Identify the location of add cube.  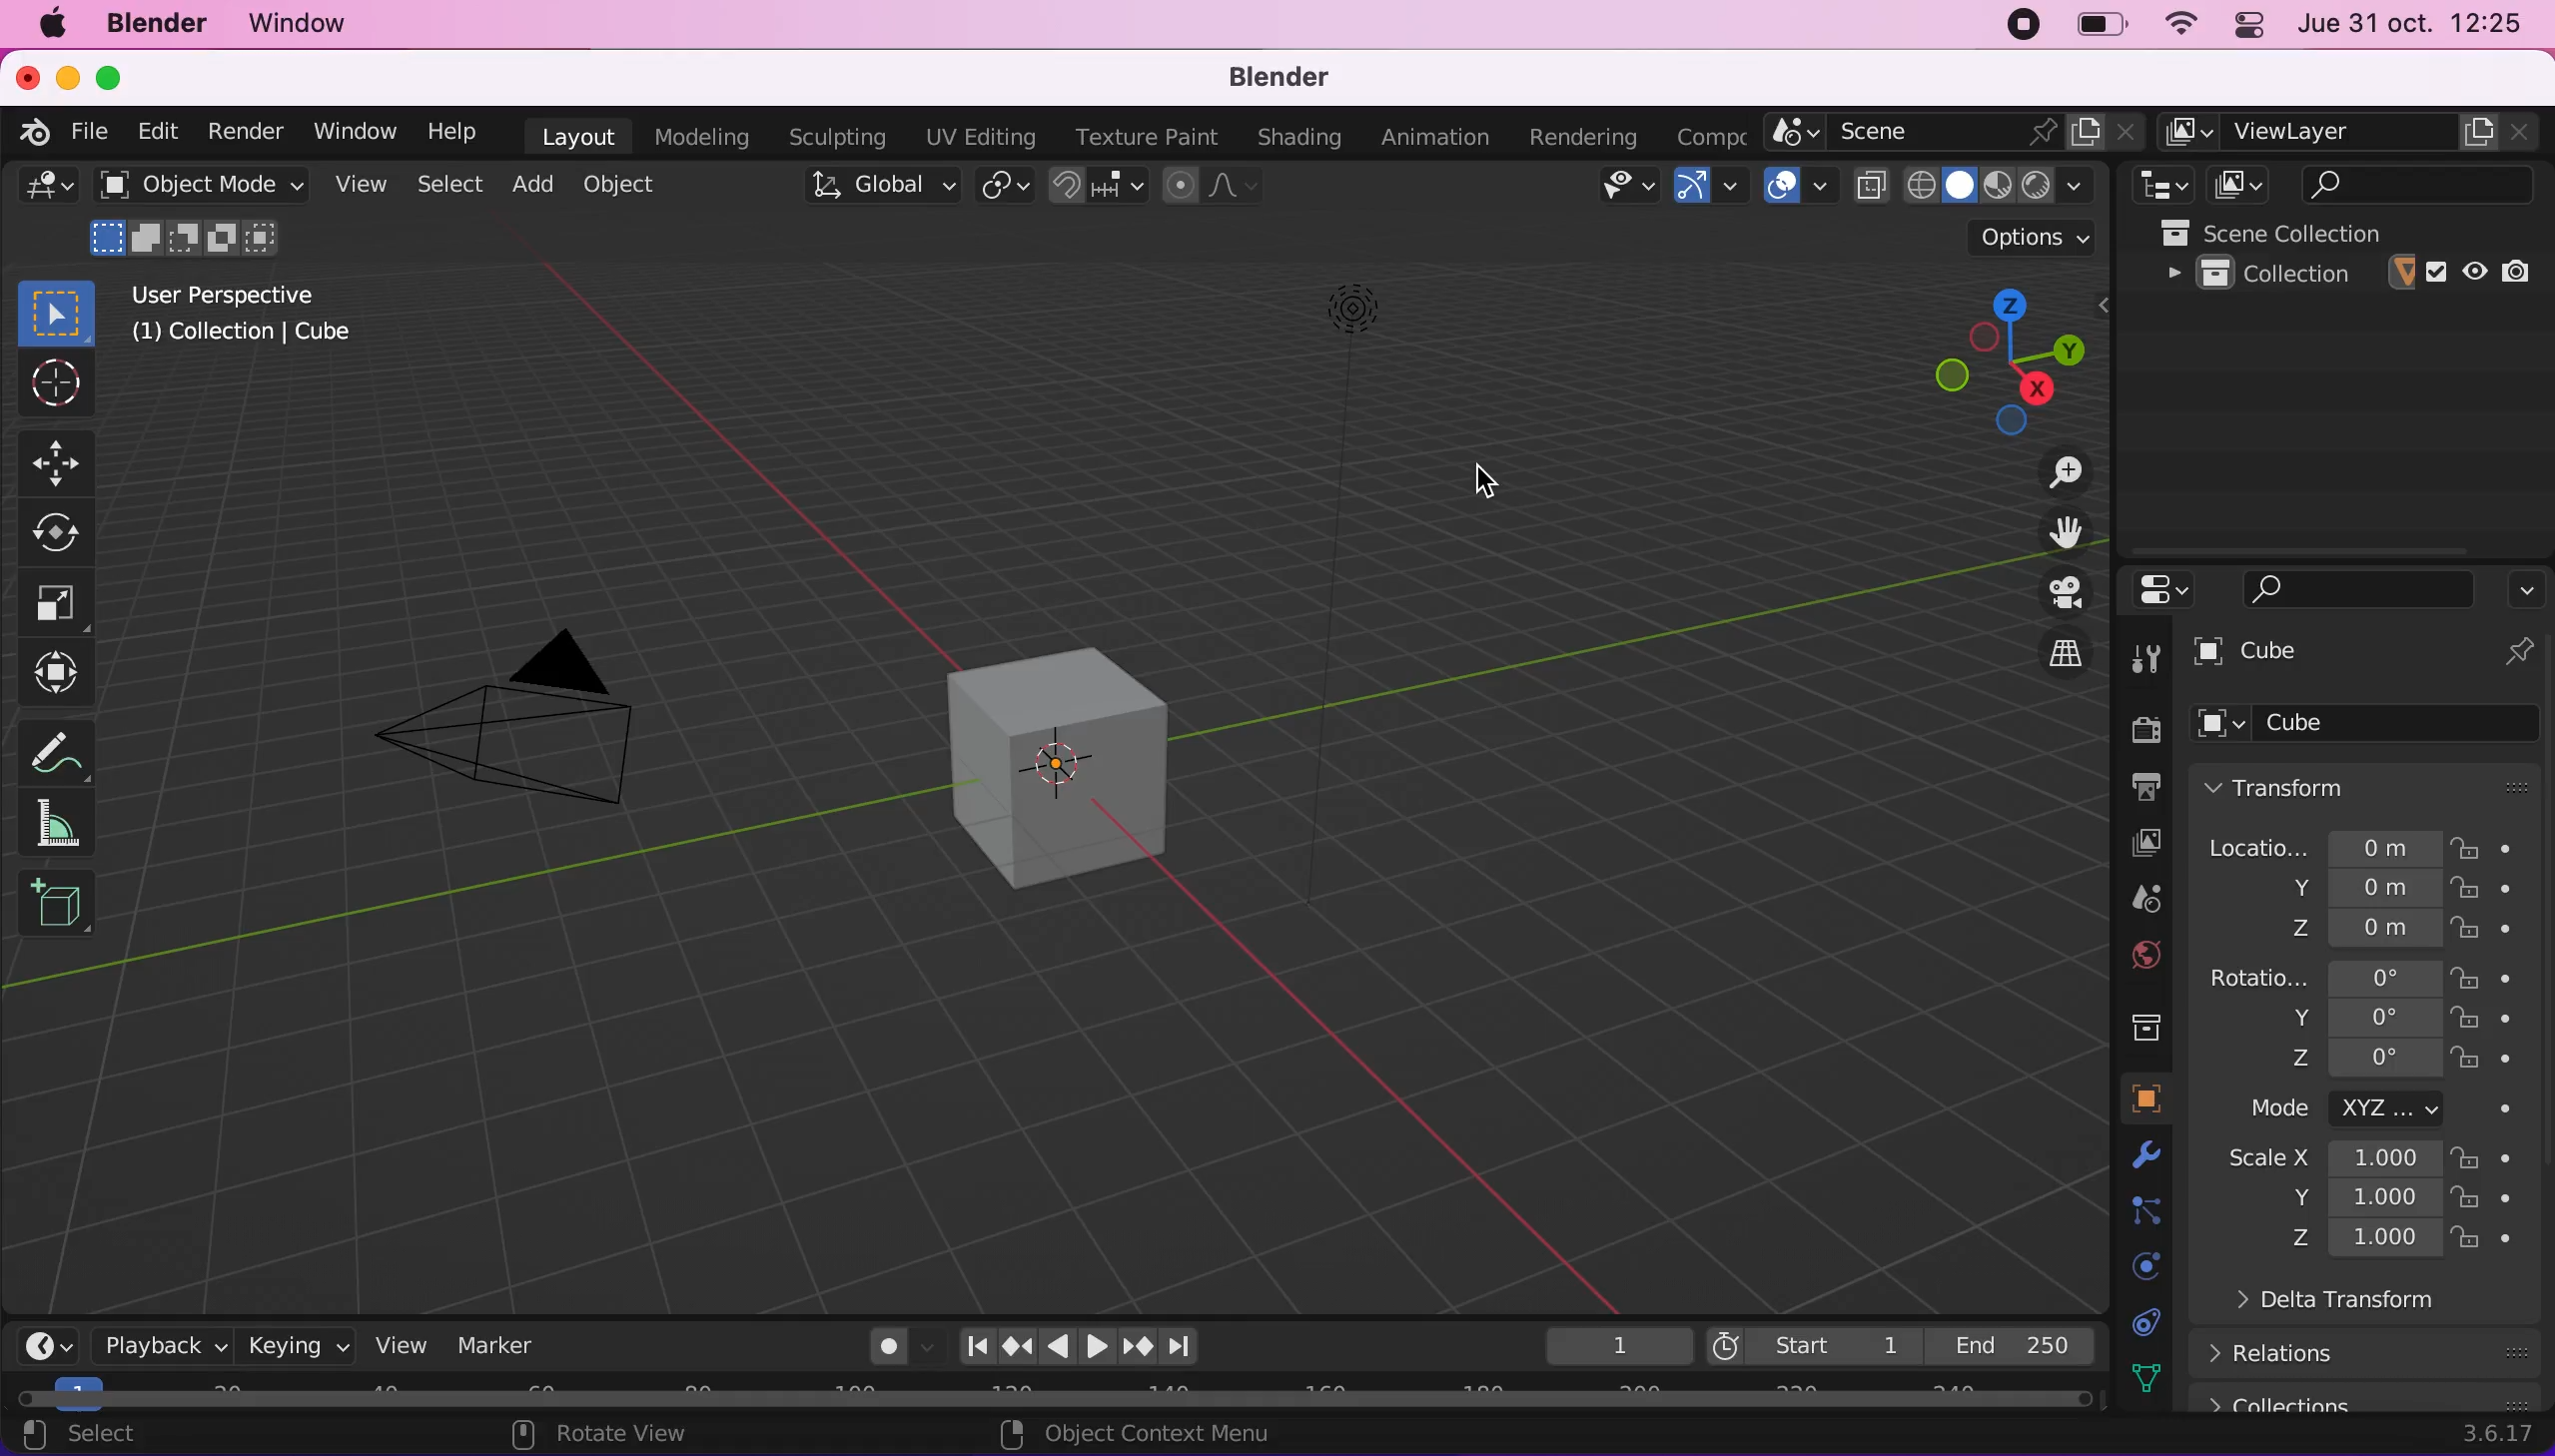
(57, 905).